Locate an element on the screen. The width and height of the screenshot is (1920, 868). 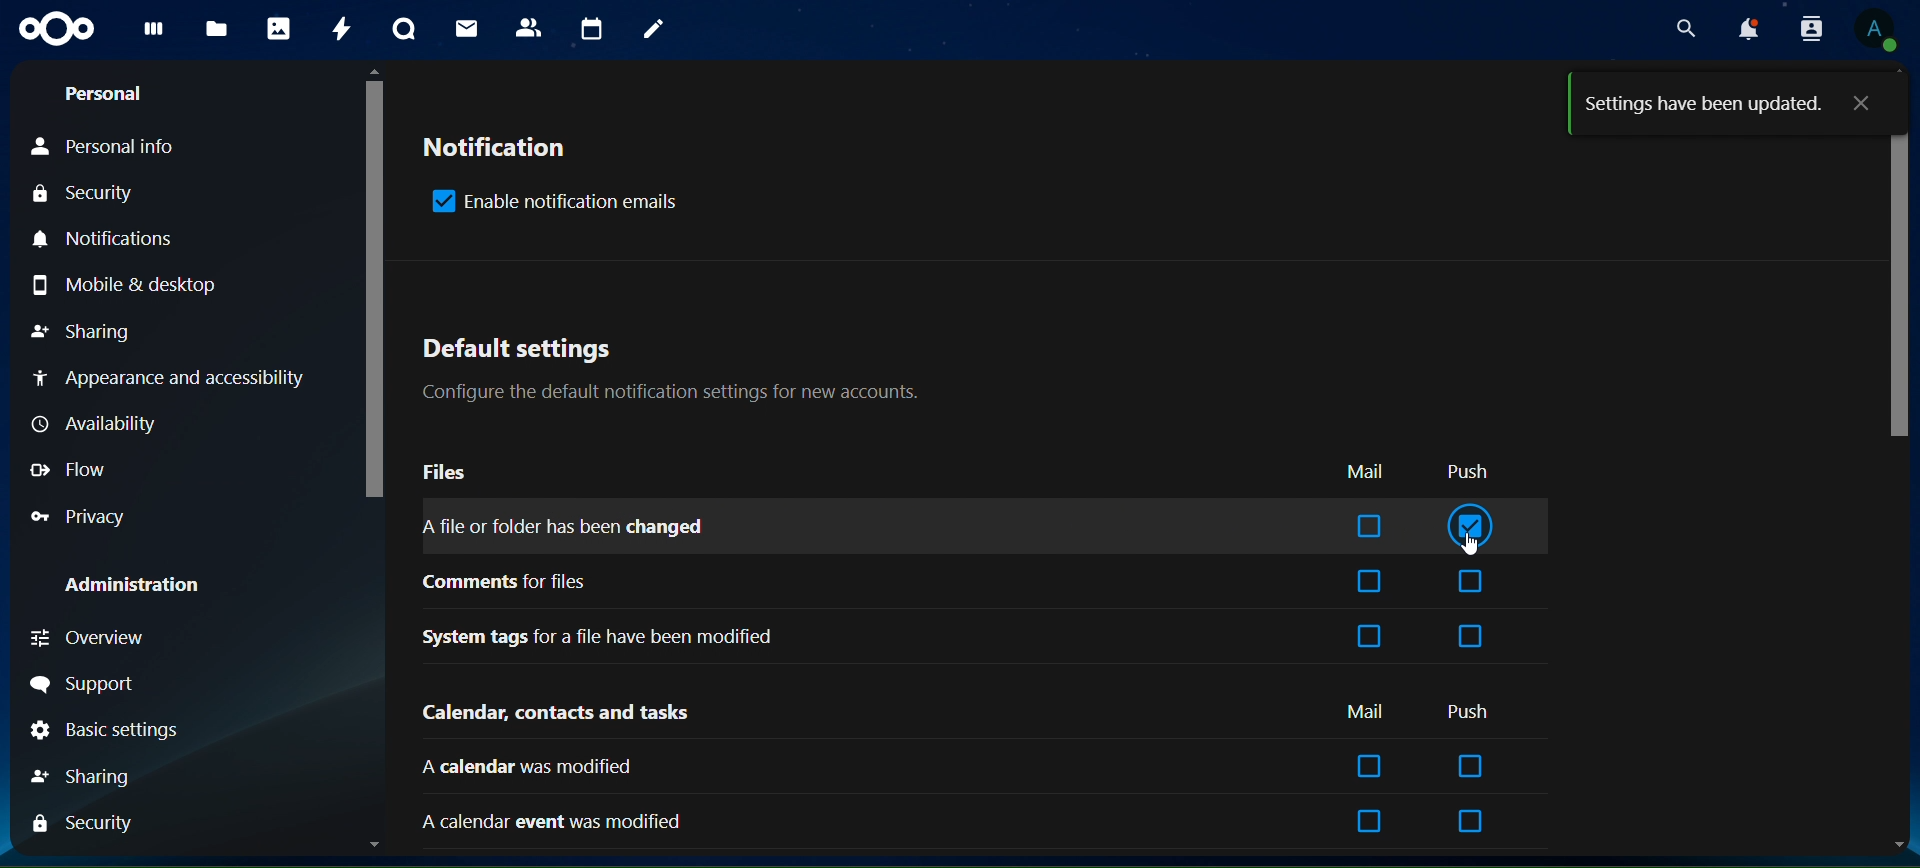
mail is located at coordinates (1368, 714).